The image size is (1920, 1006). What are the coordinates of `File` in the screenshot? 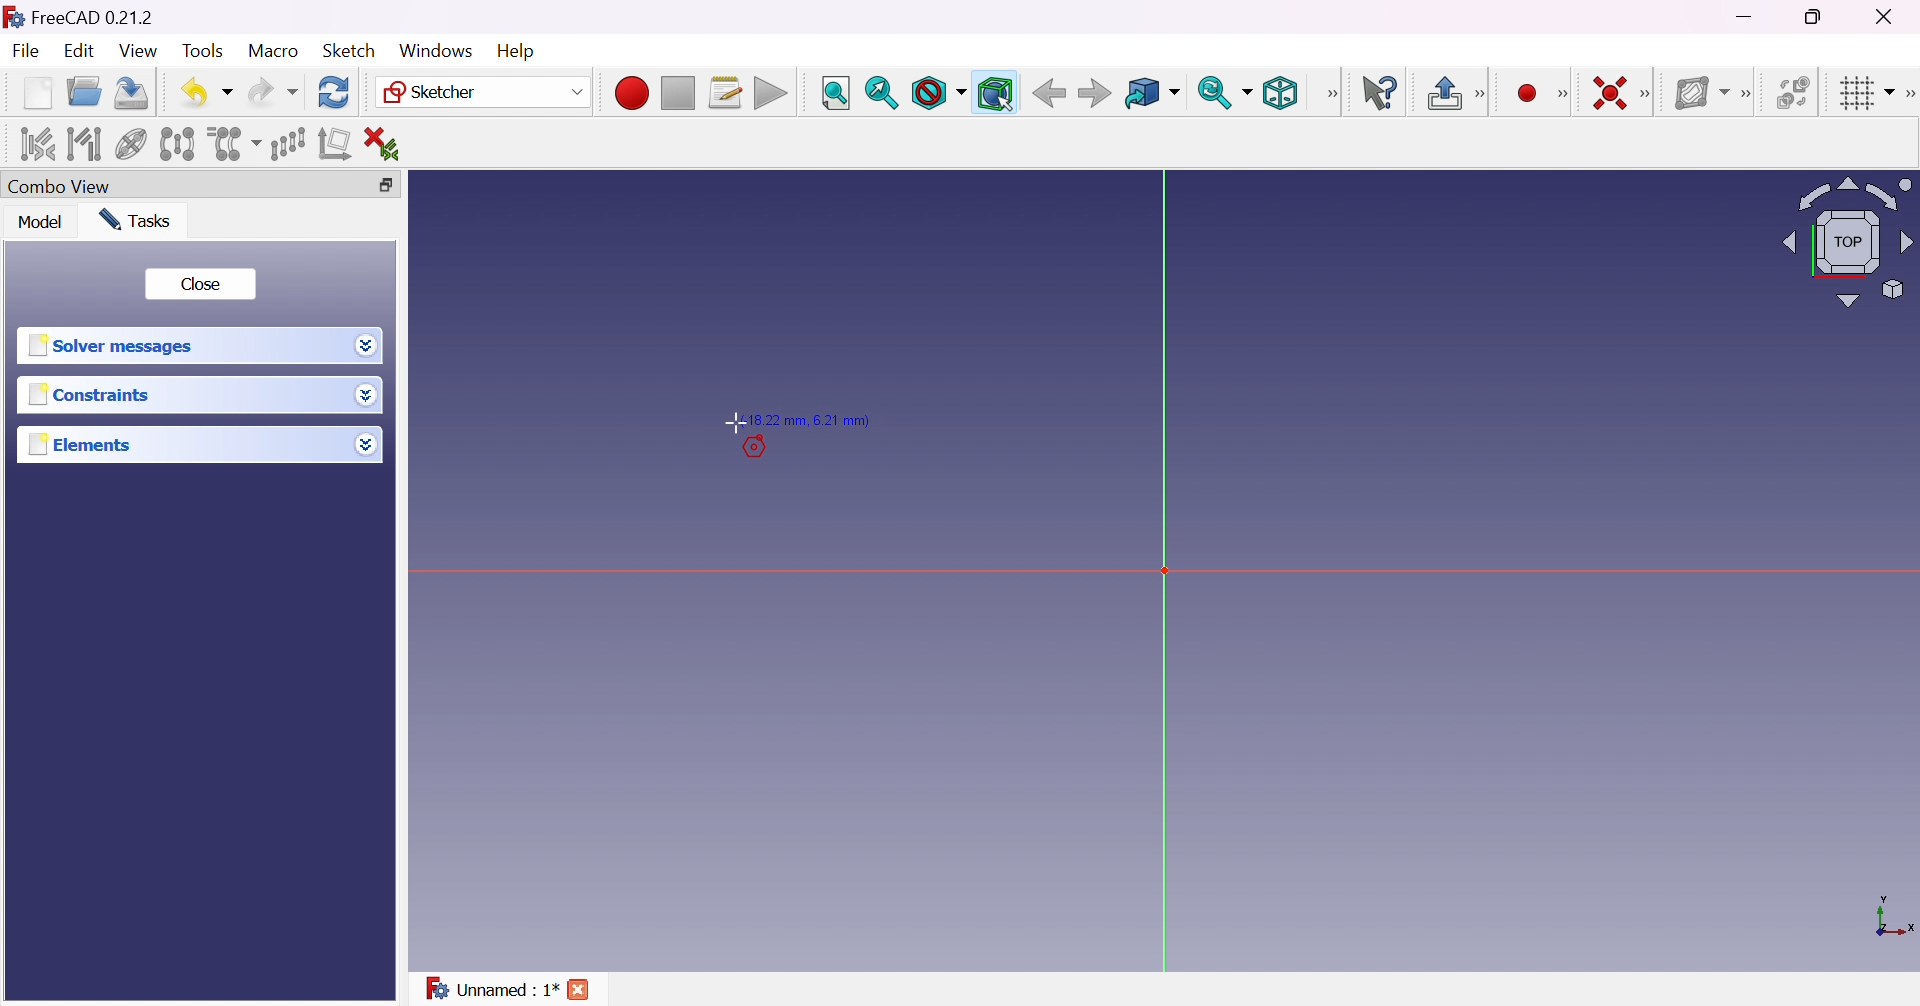 It's located at (26, 53).